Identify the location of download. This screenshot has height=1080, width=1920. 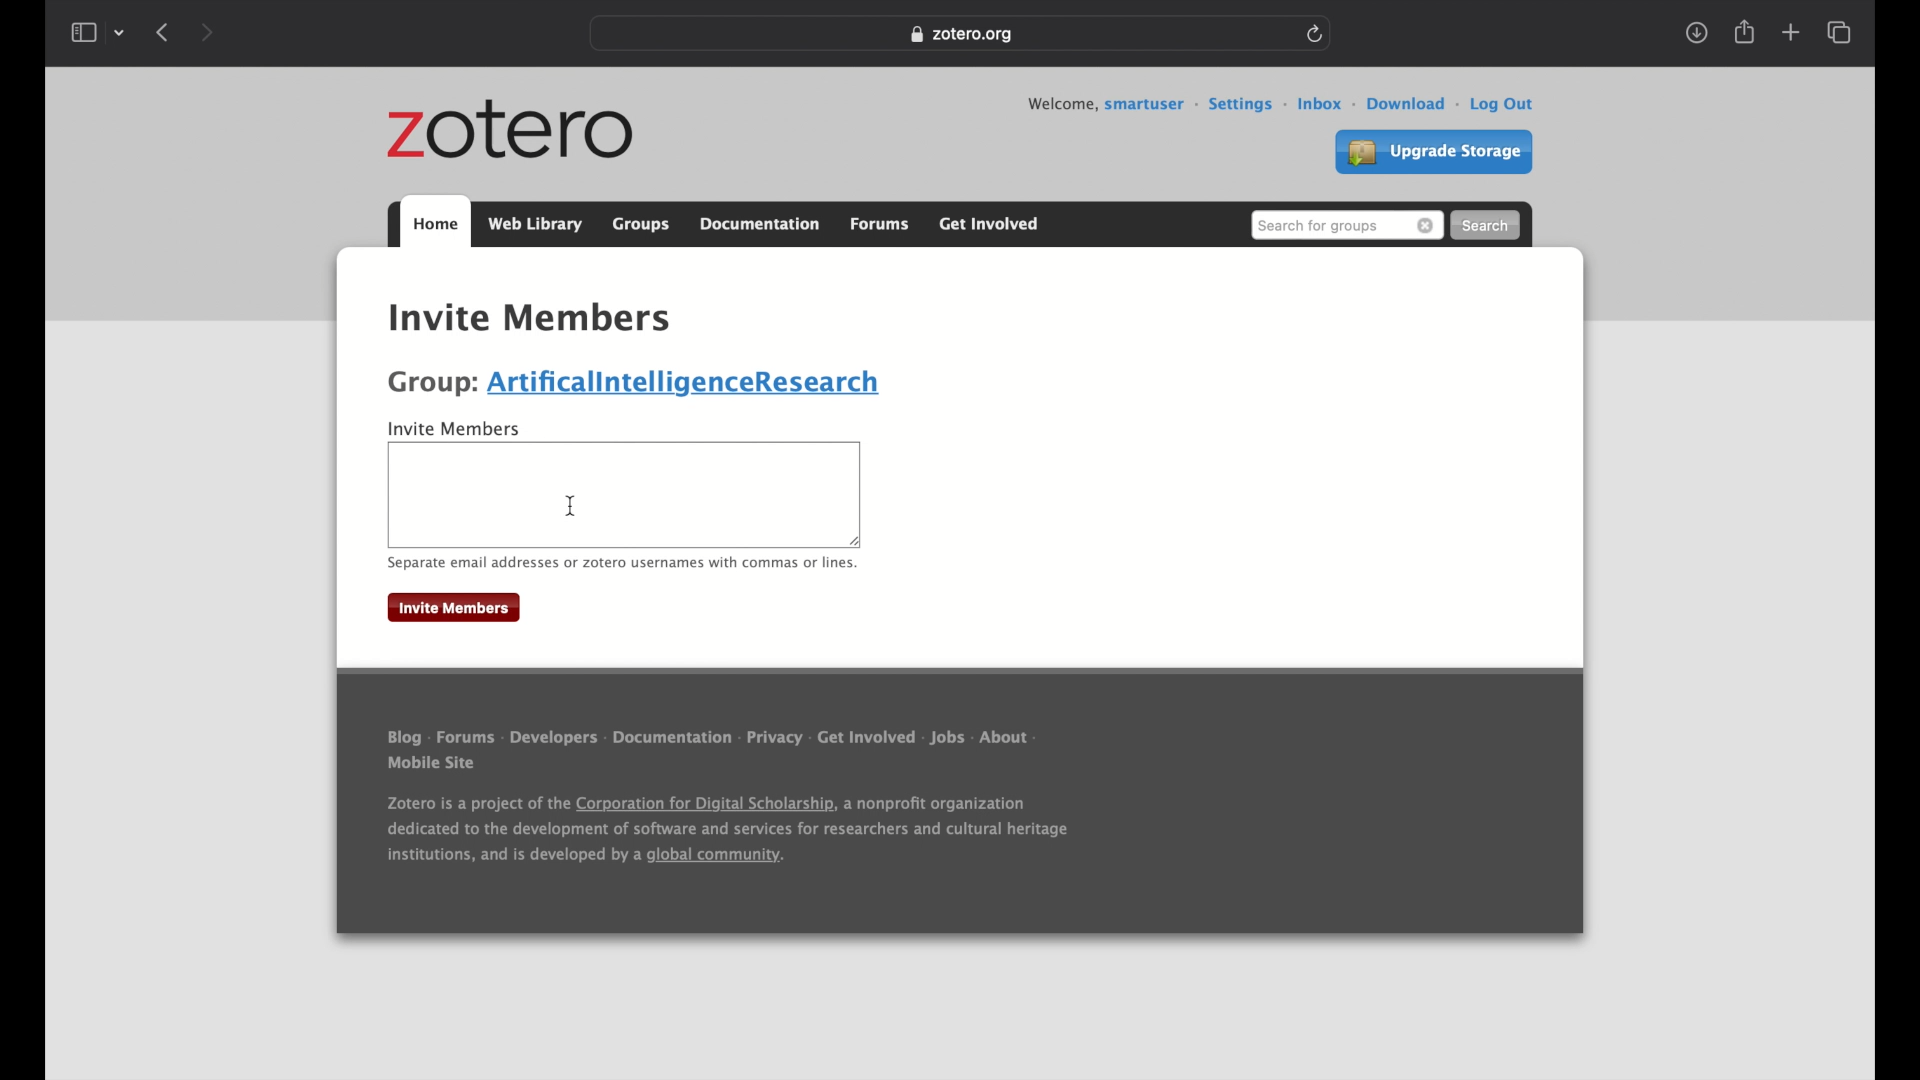
(1415, 105).